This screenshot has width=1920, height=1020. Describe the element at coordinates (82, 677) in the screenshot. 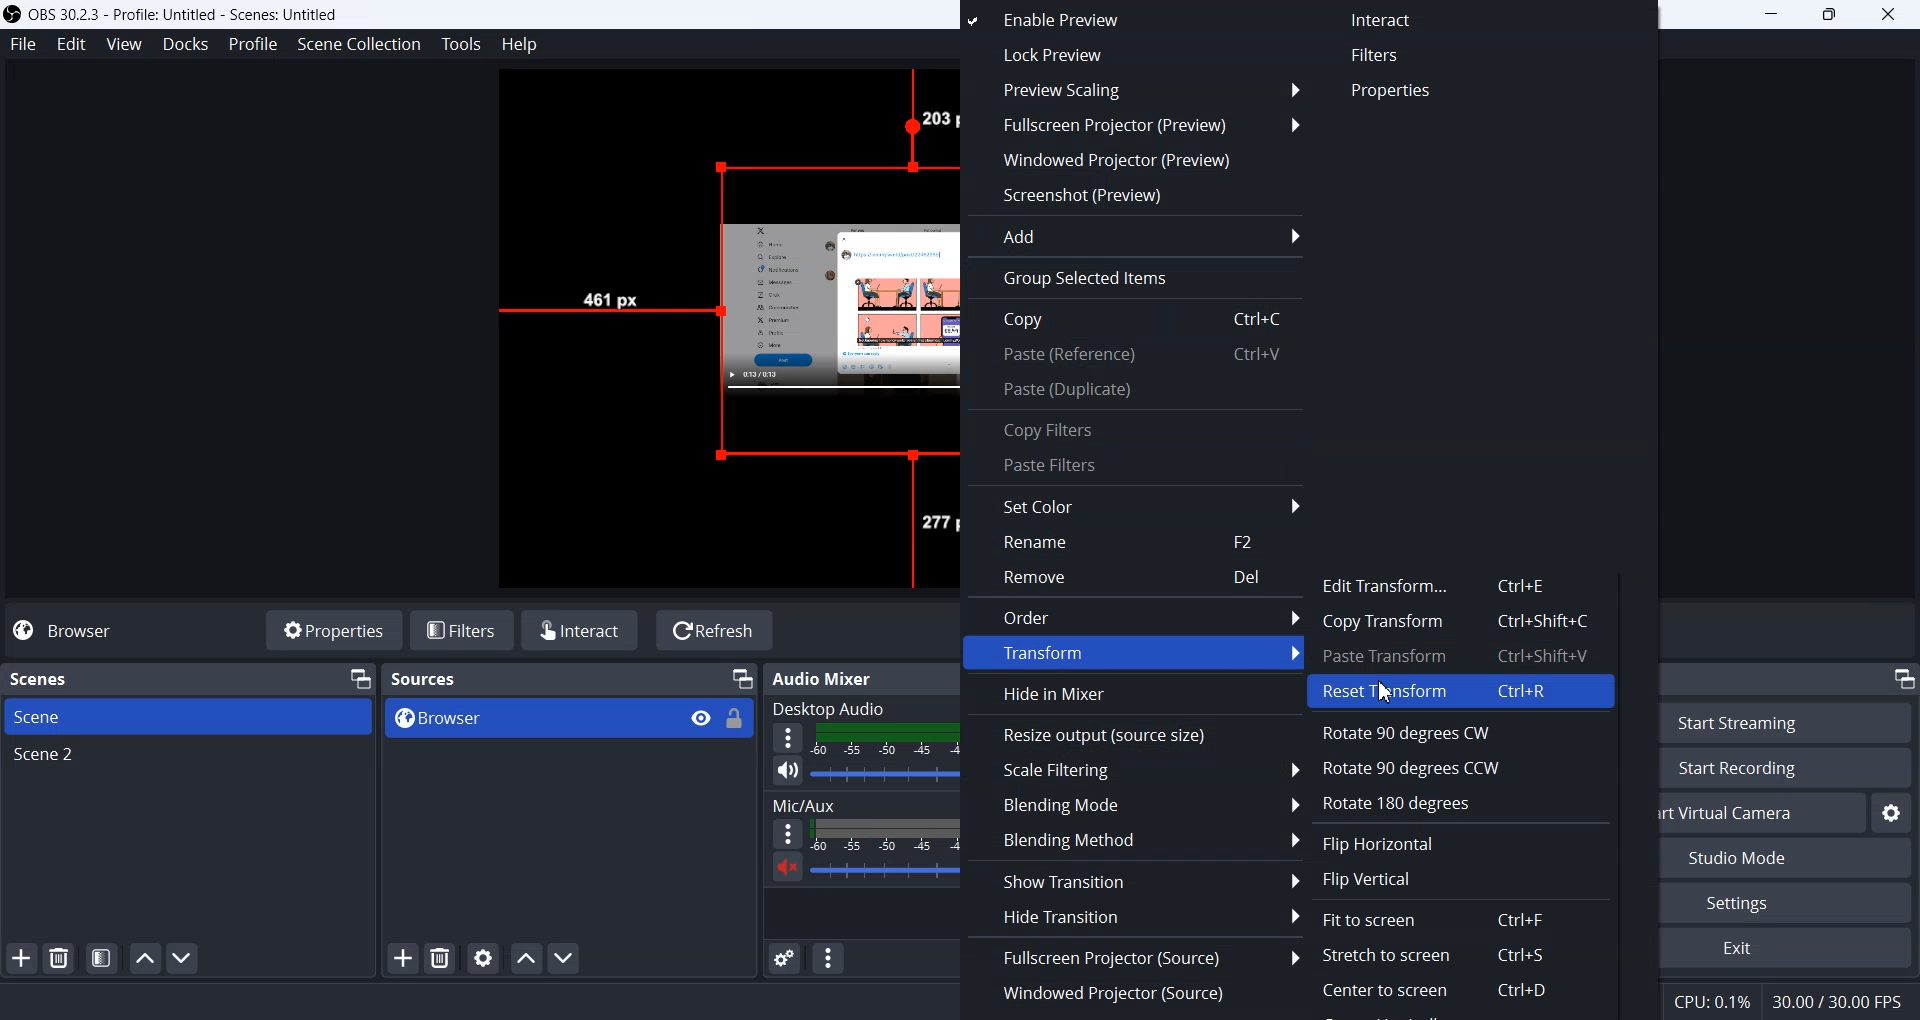

I see `Scenes` at that location.